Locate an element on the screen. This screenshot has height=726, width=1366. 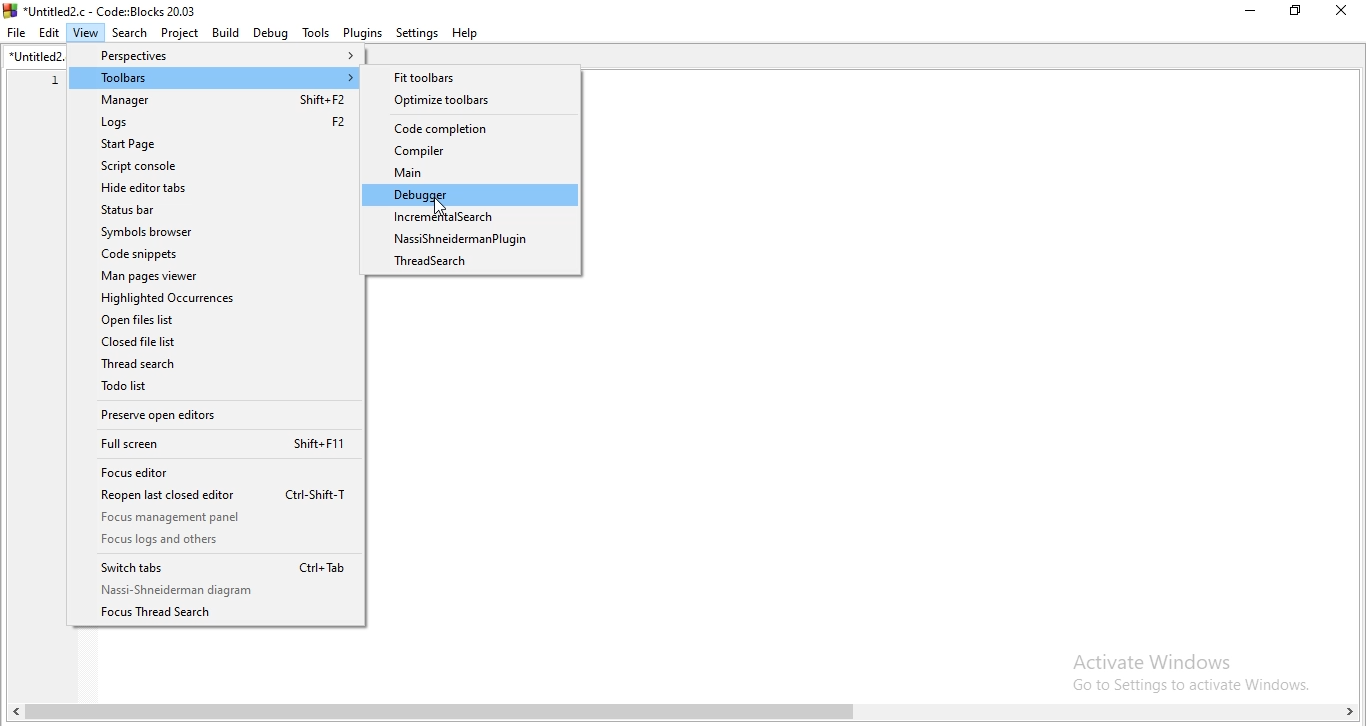
Man pages viewer  is located at coordinates (211, 278).